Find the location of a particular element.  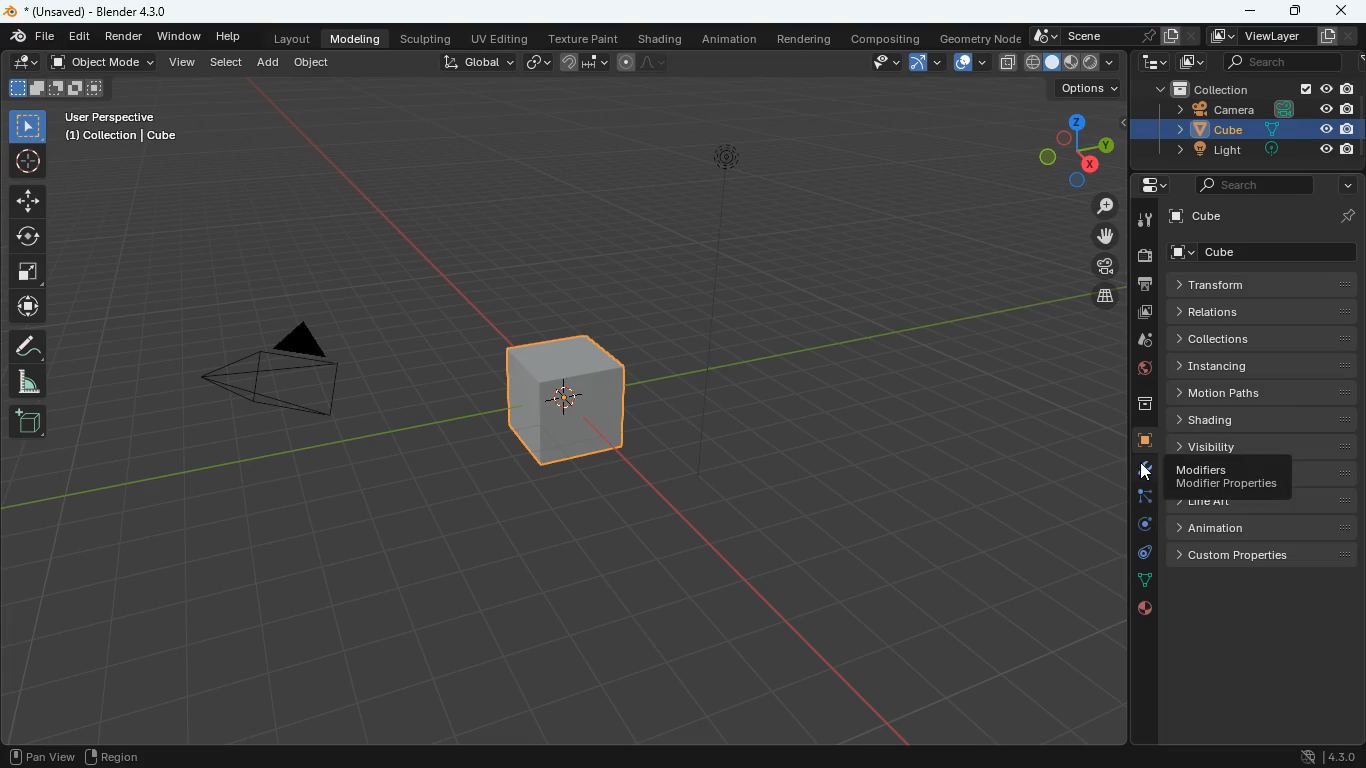

modeling is located at coordinates (354, 39).